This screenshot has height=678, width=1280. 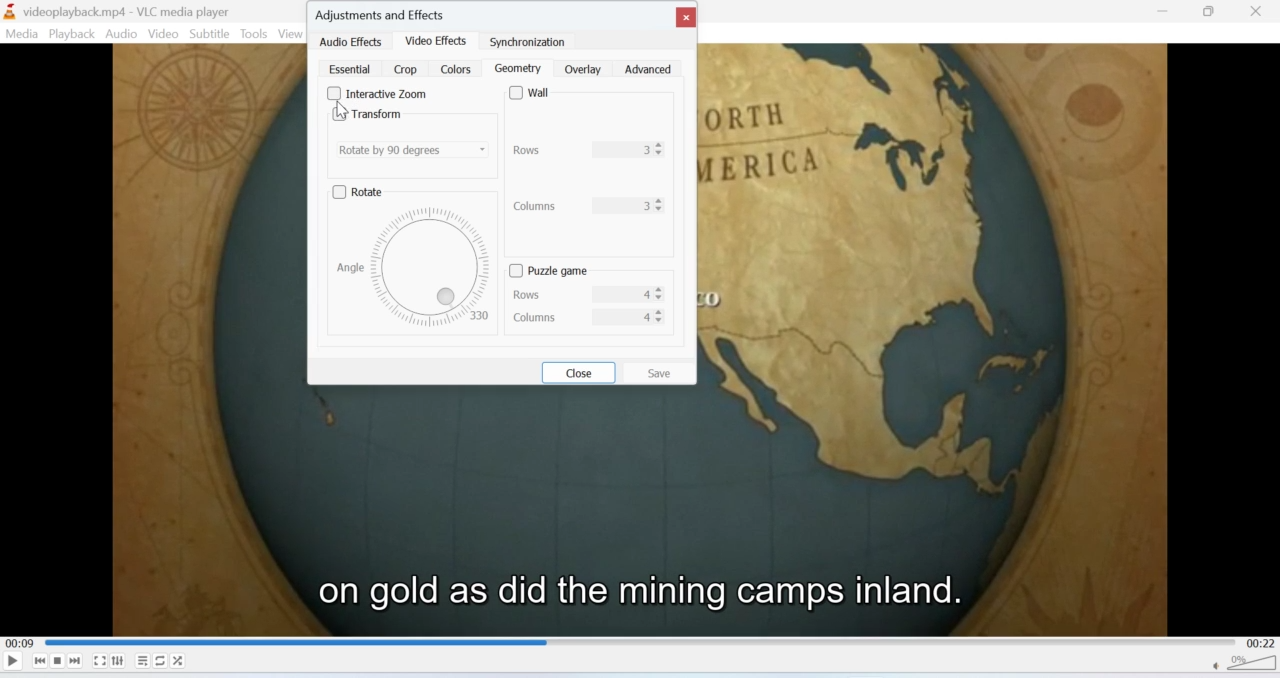 What do you see at coordinates (585, 294) in the screenshot?
I see `rows   4` at bounding box center [585, 294].